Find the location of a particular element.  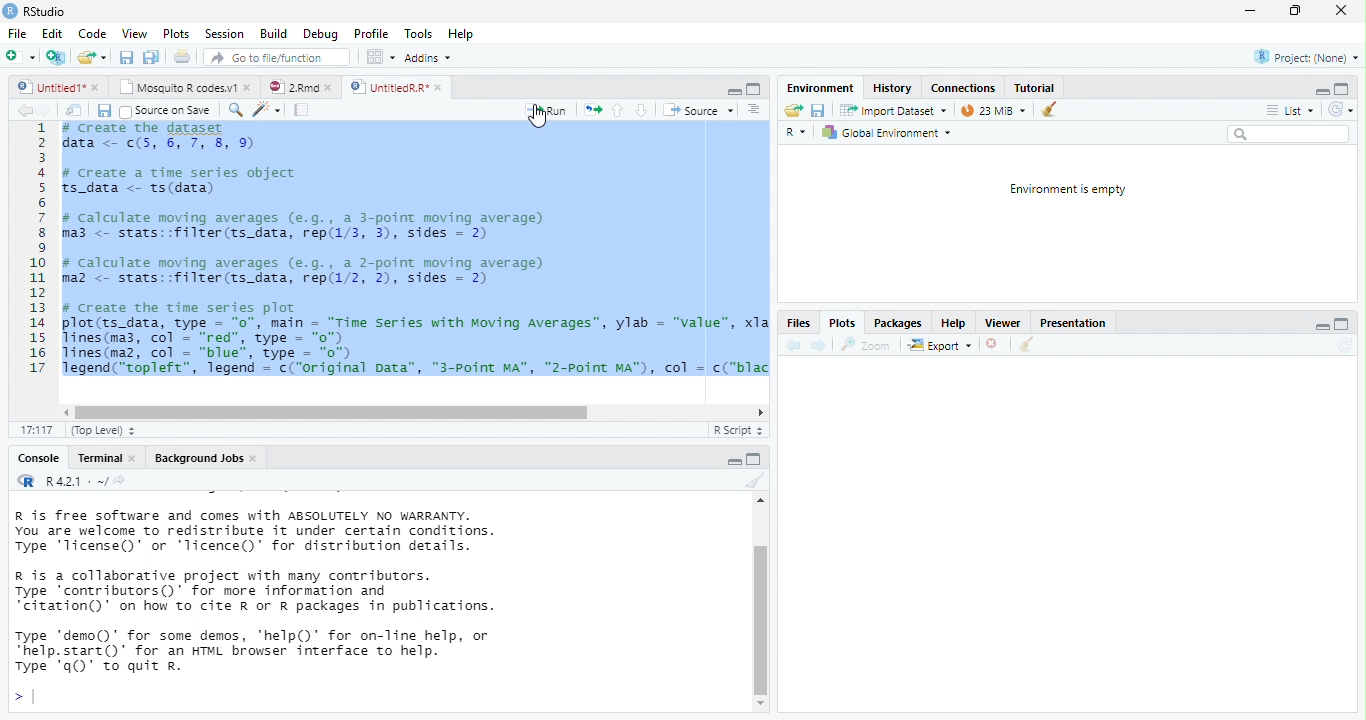

minimize is located at coordinates (1319, 93).